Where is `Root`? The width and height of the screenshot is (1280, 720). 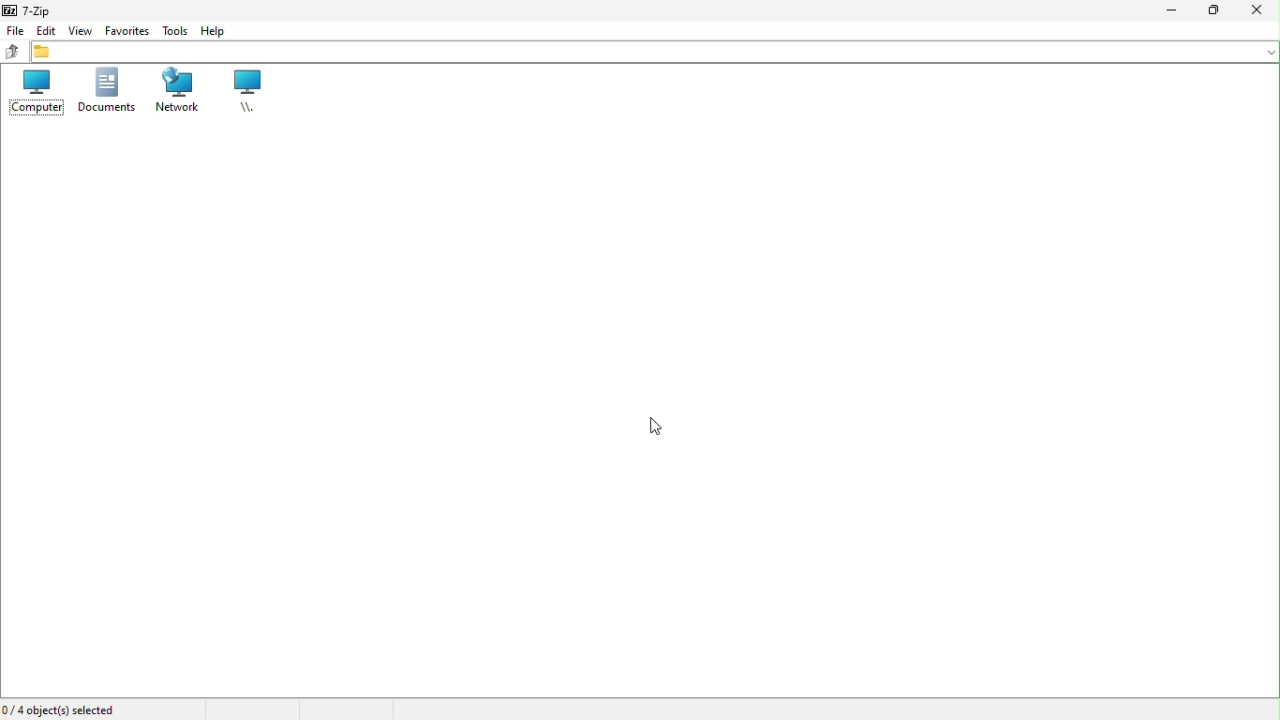
Root is located at coordinates (243, 91).